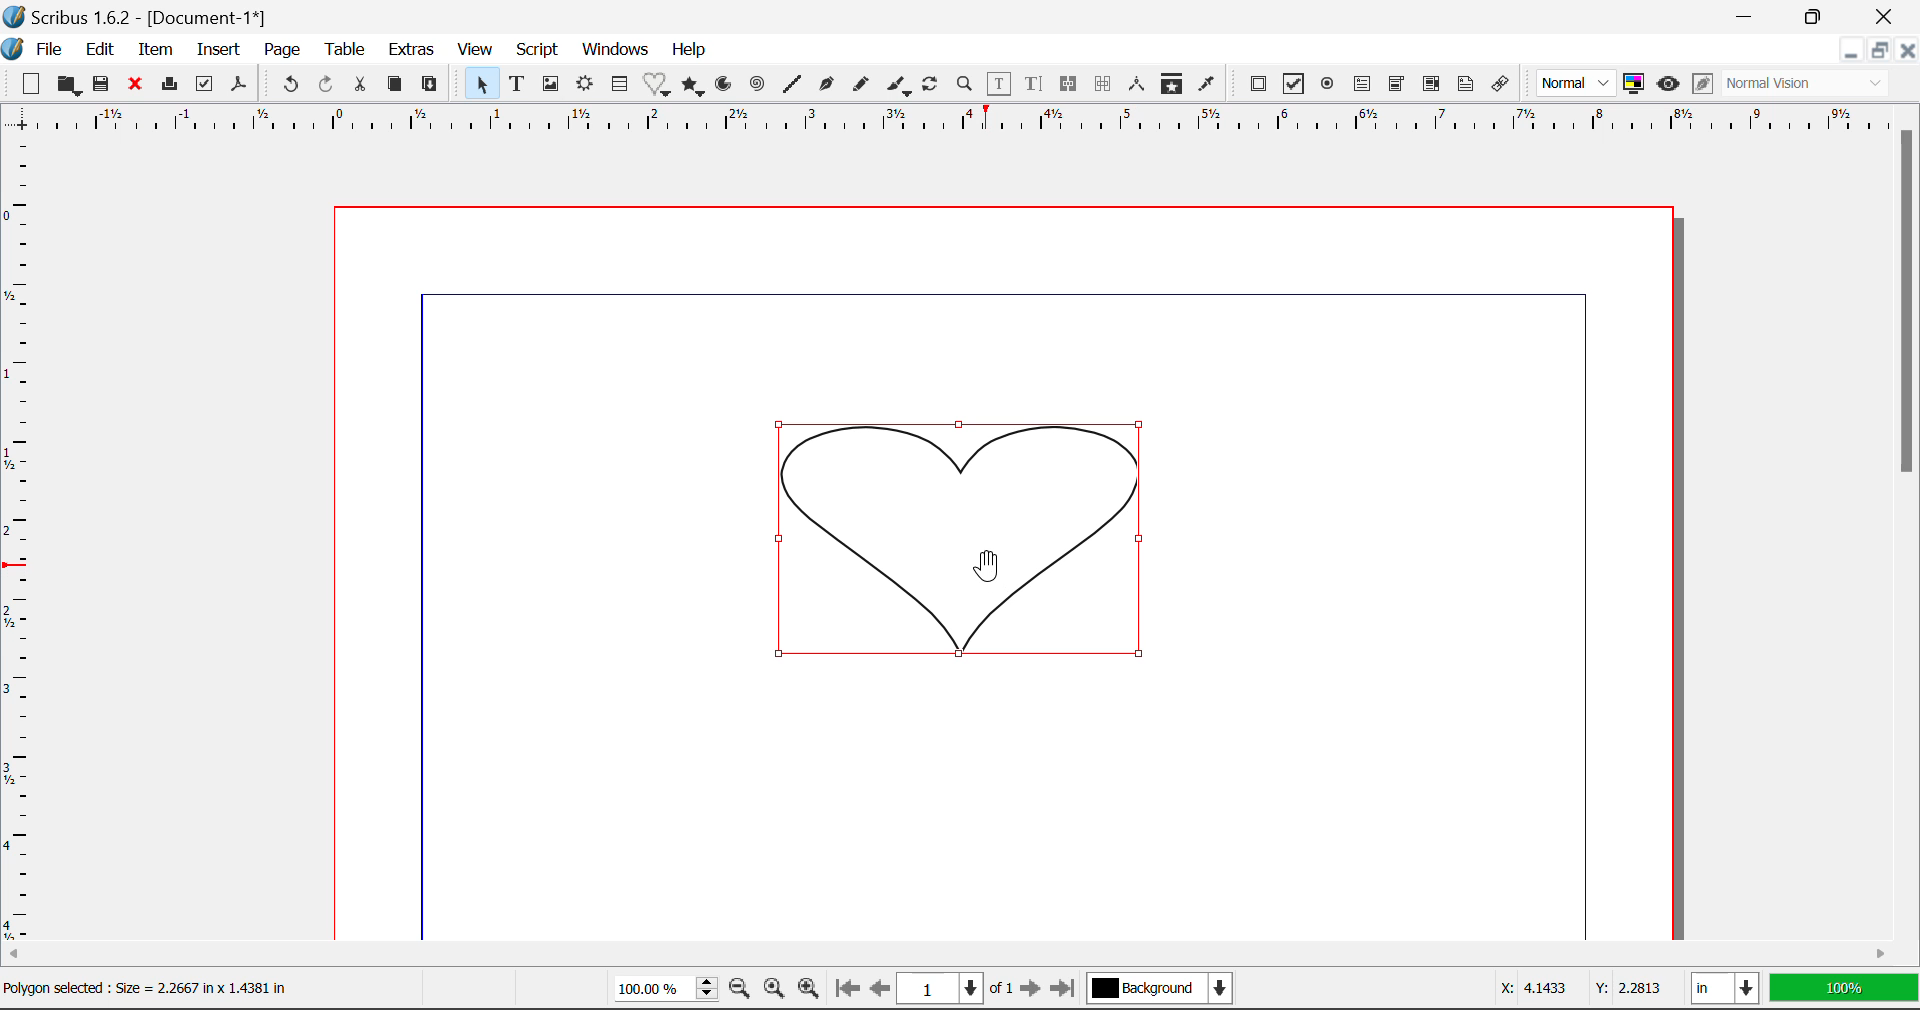  Describe the element at coordinates (31, 87) in the screenshot. I see `New` at that location.